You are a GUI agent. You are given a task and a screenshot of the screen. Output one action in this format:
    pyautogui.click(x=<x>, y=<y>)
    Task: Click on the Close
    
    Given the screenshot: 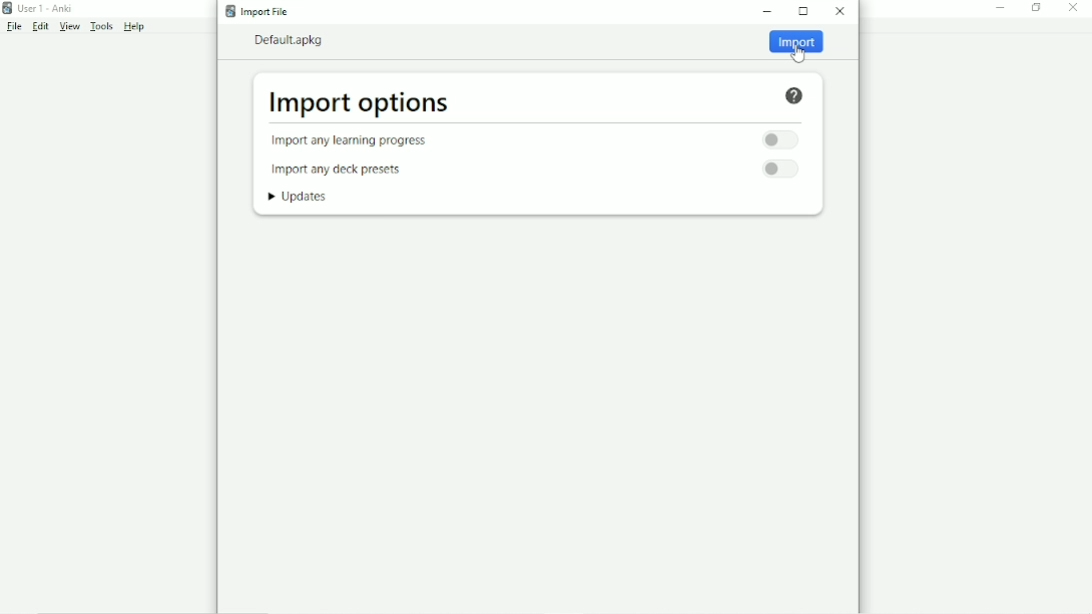 What is the action you would take?
    pyautogui.click(x=840, y=13)
    